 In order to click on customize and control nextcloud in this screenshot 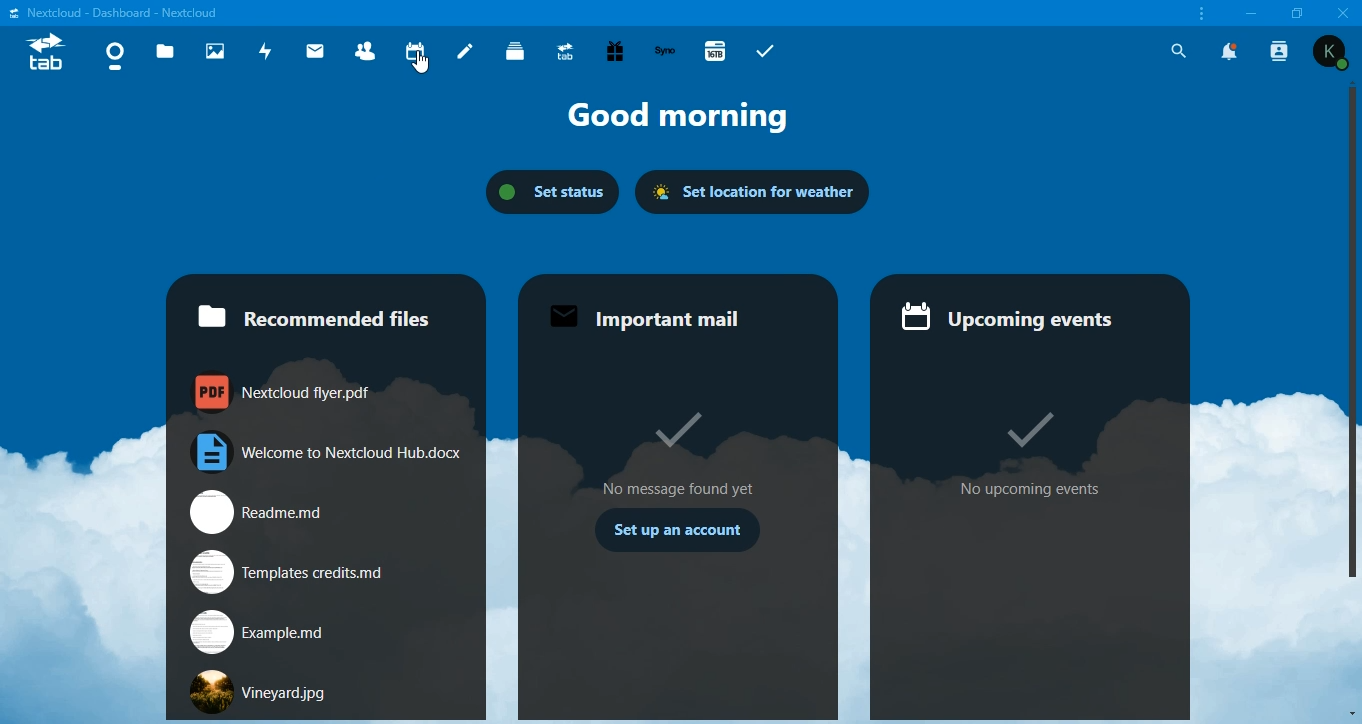, I will do `click(1202, 15)`.